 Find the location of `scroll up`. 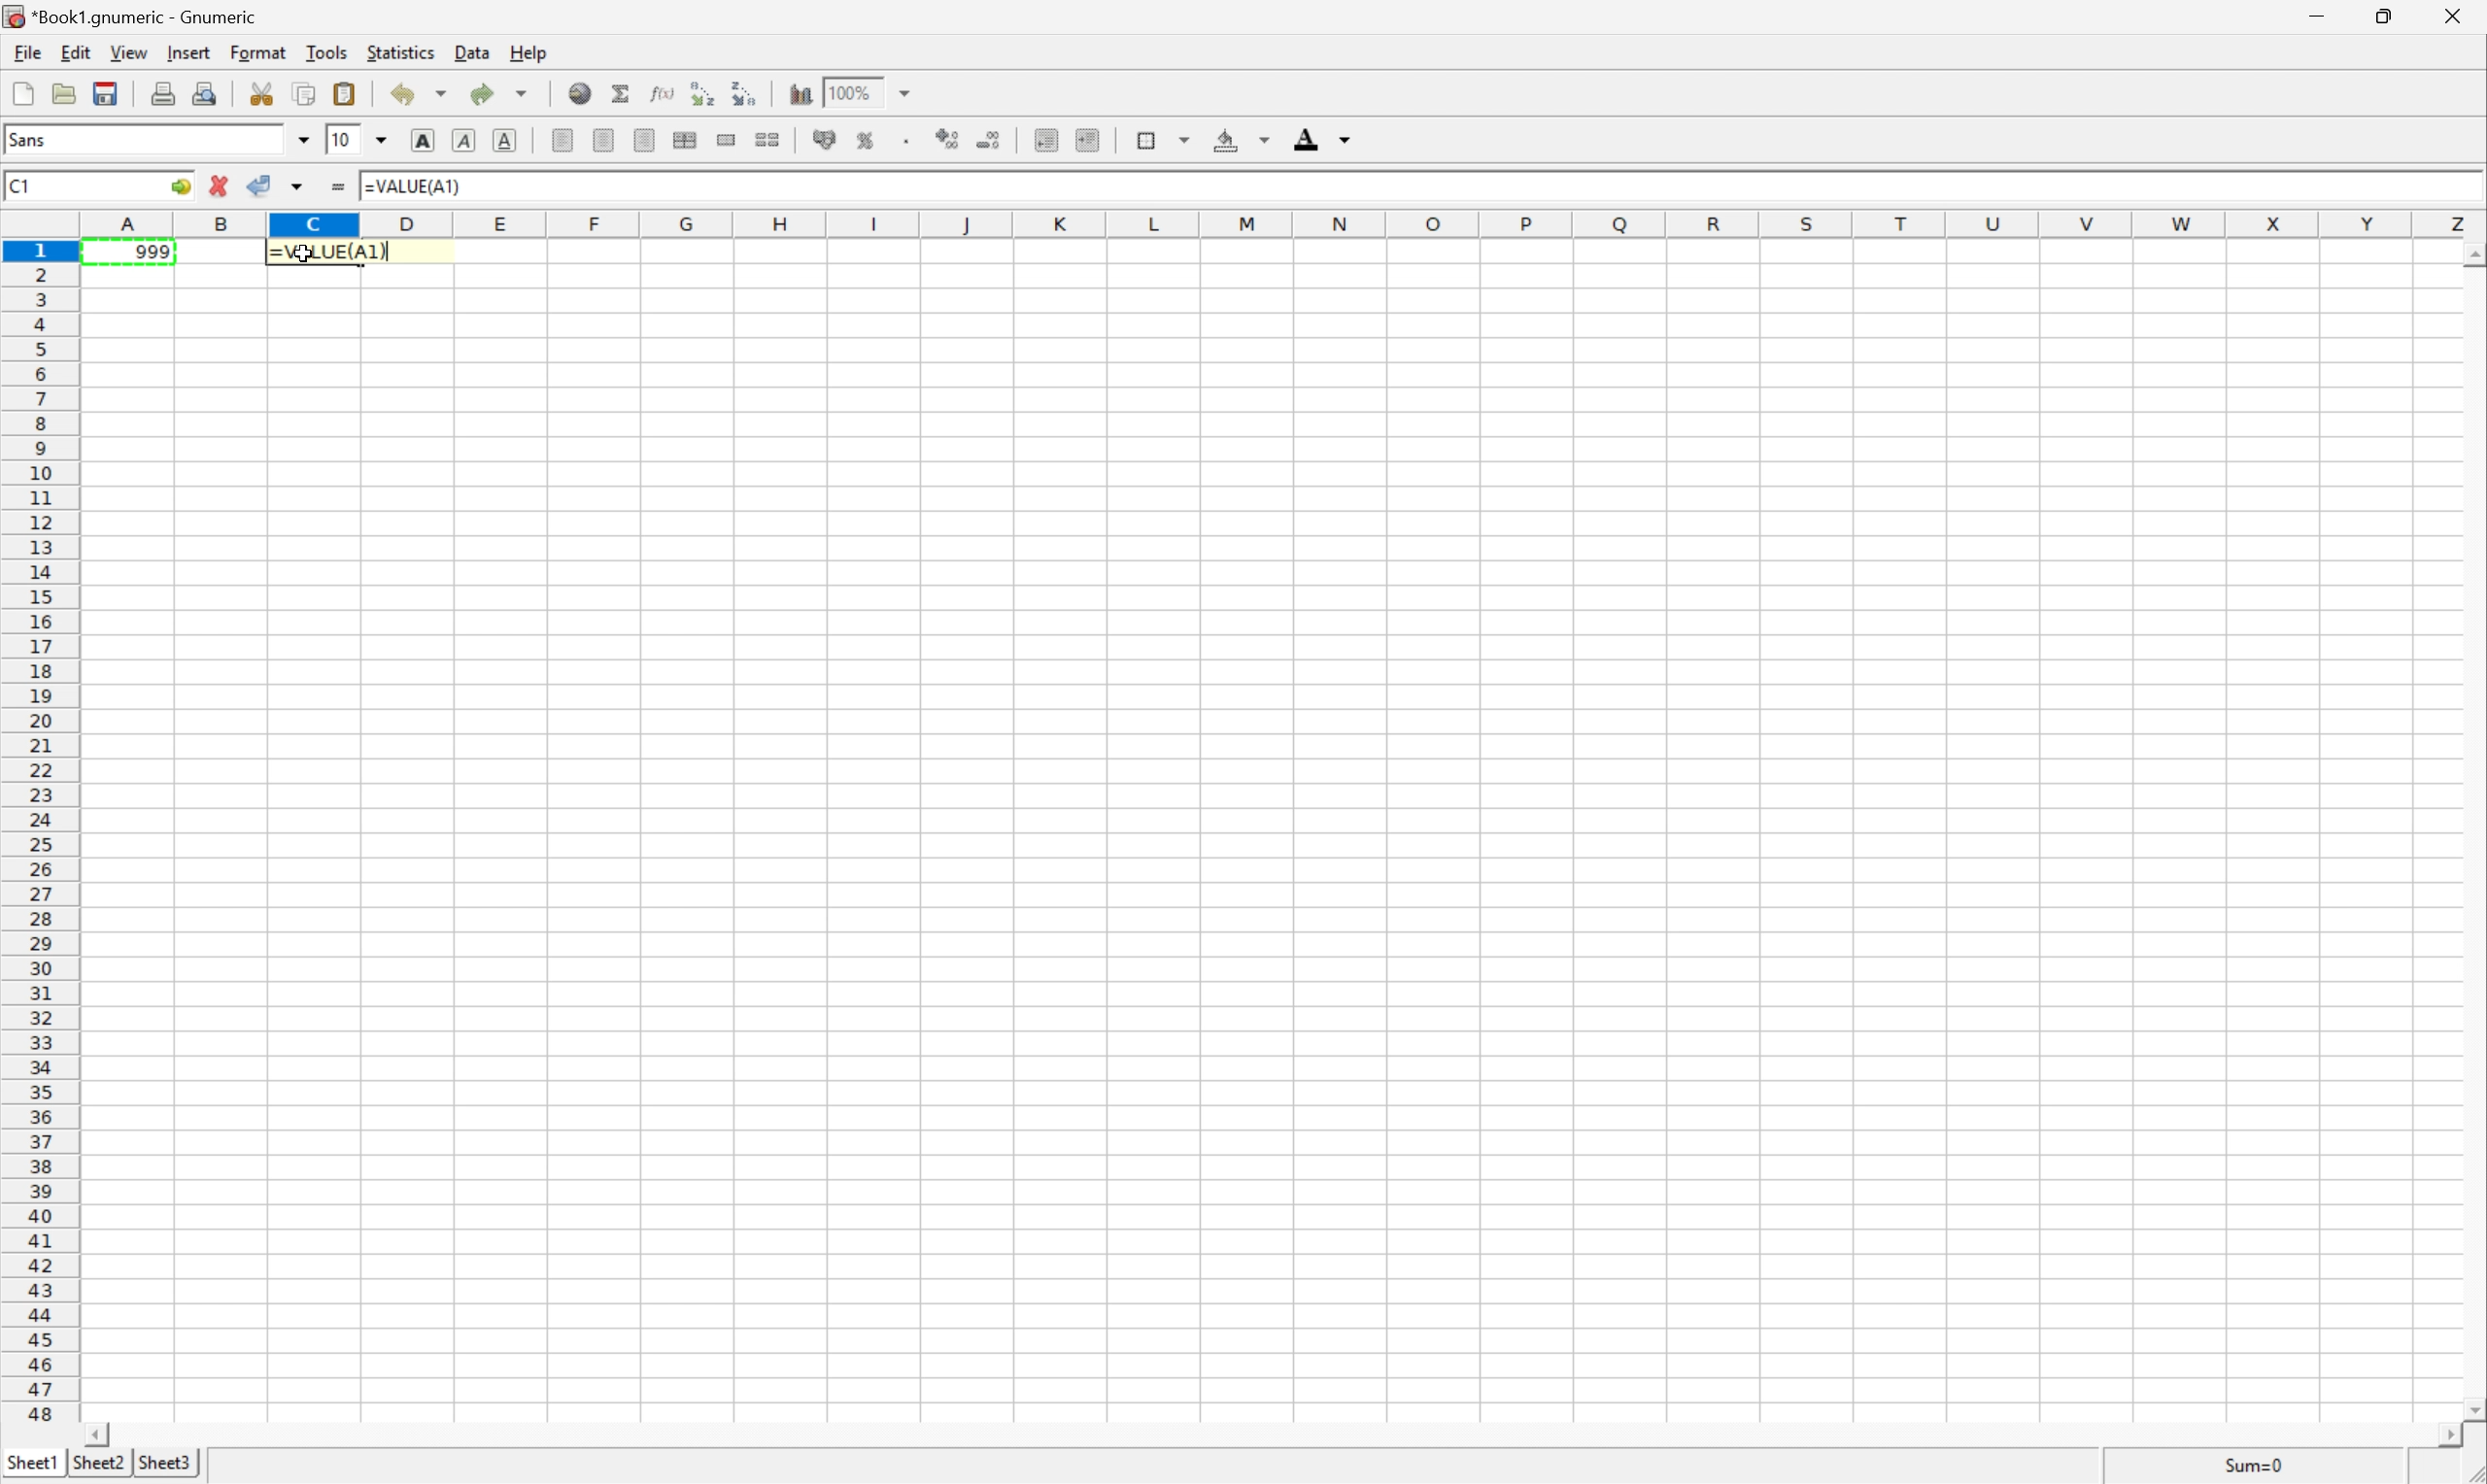

scroll up is located at coordinates (2471, 254).